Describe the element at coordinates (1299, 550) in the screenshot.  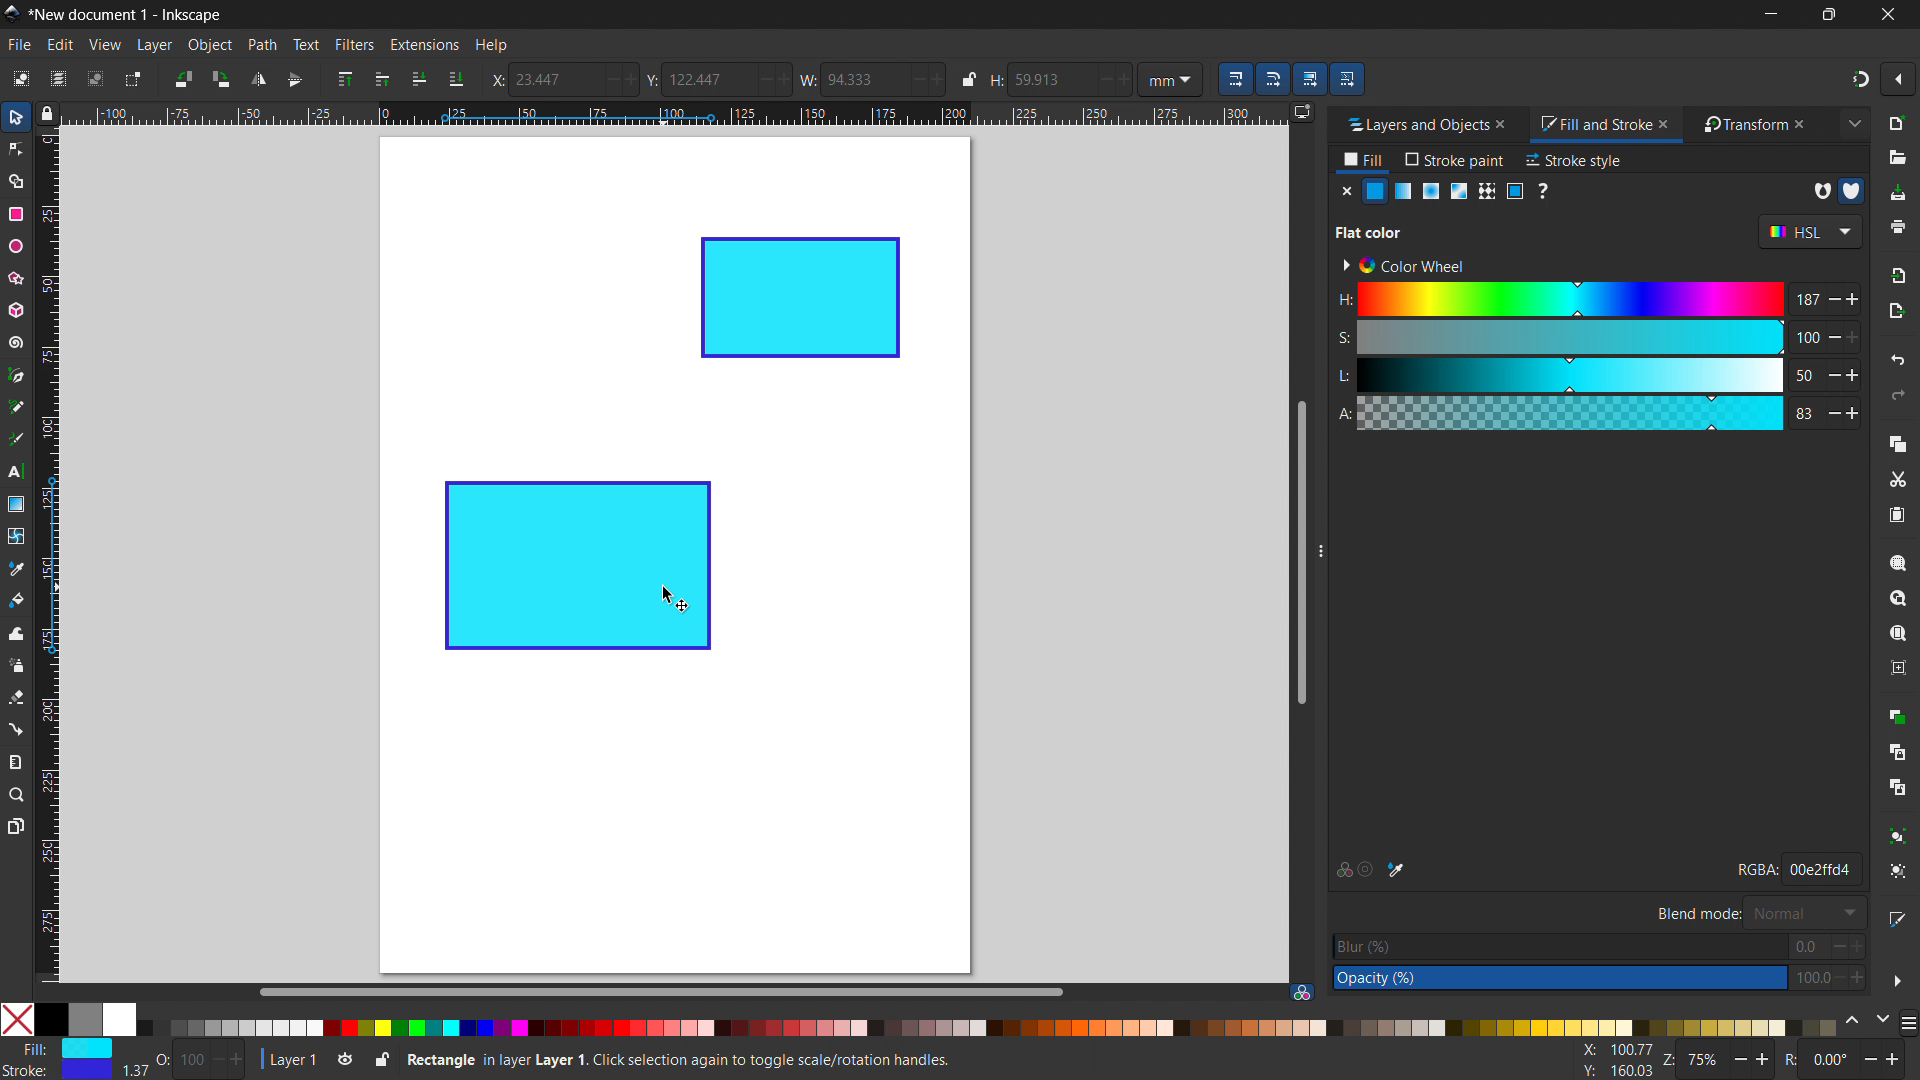
I see `vertical scrollbar` at that location.